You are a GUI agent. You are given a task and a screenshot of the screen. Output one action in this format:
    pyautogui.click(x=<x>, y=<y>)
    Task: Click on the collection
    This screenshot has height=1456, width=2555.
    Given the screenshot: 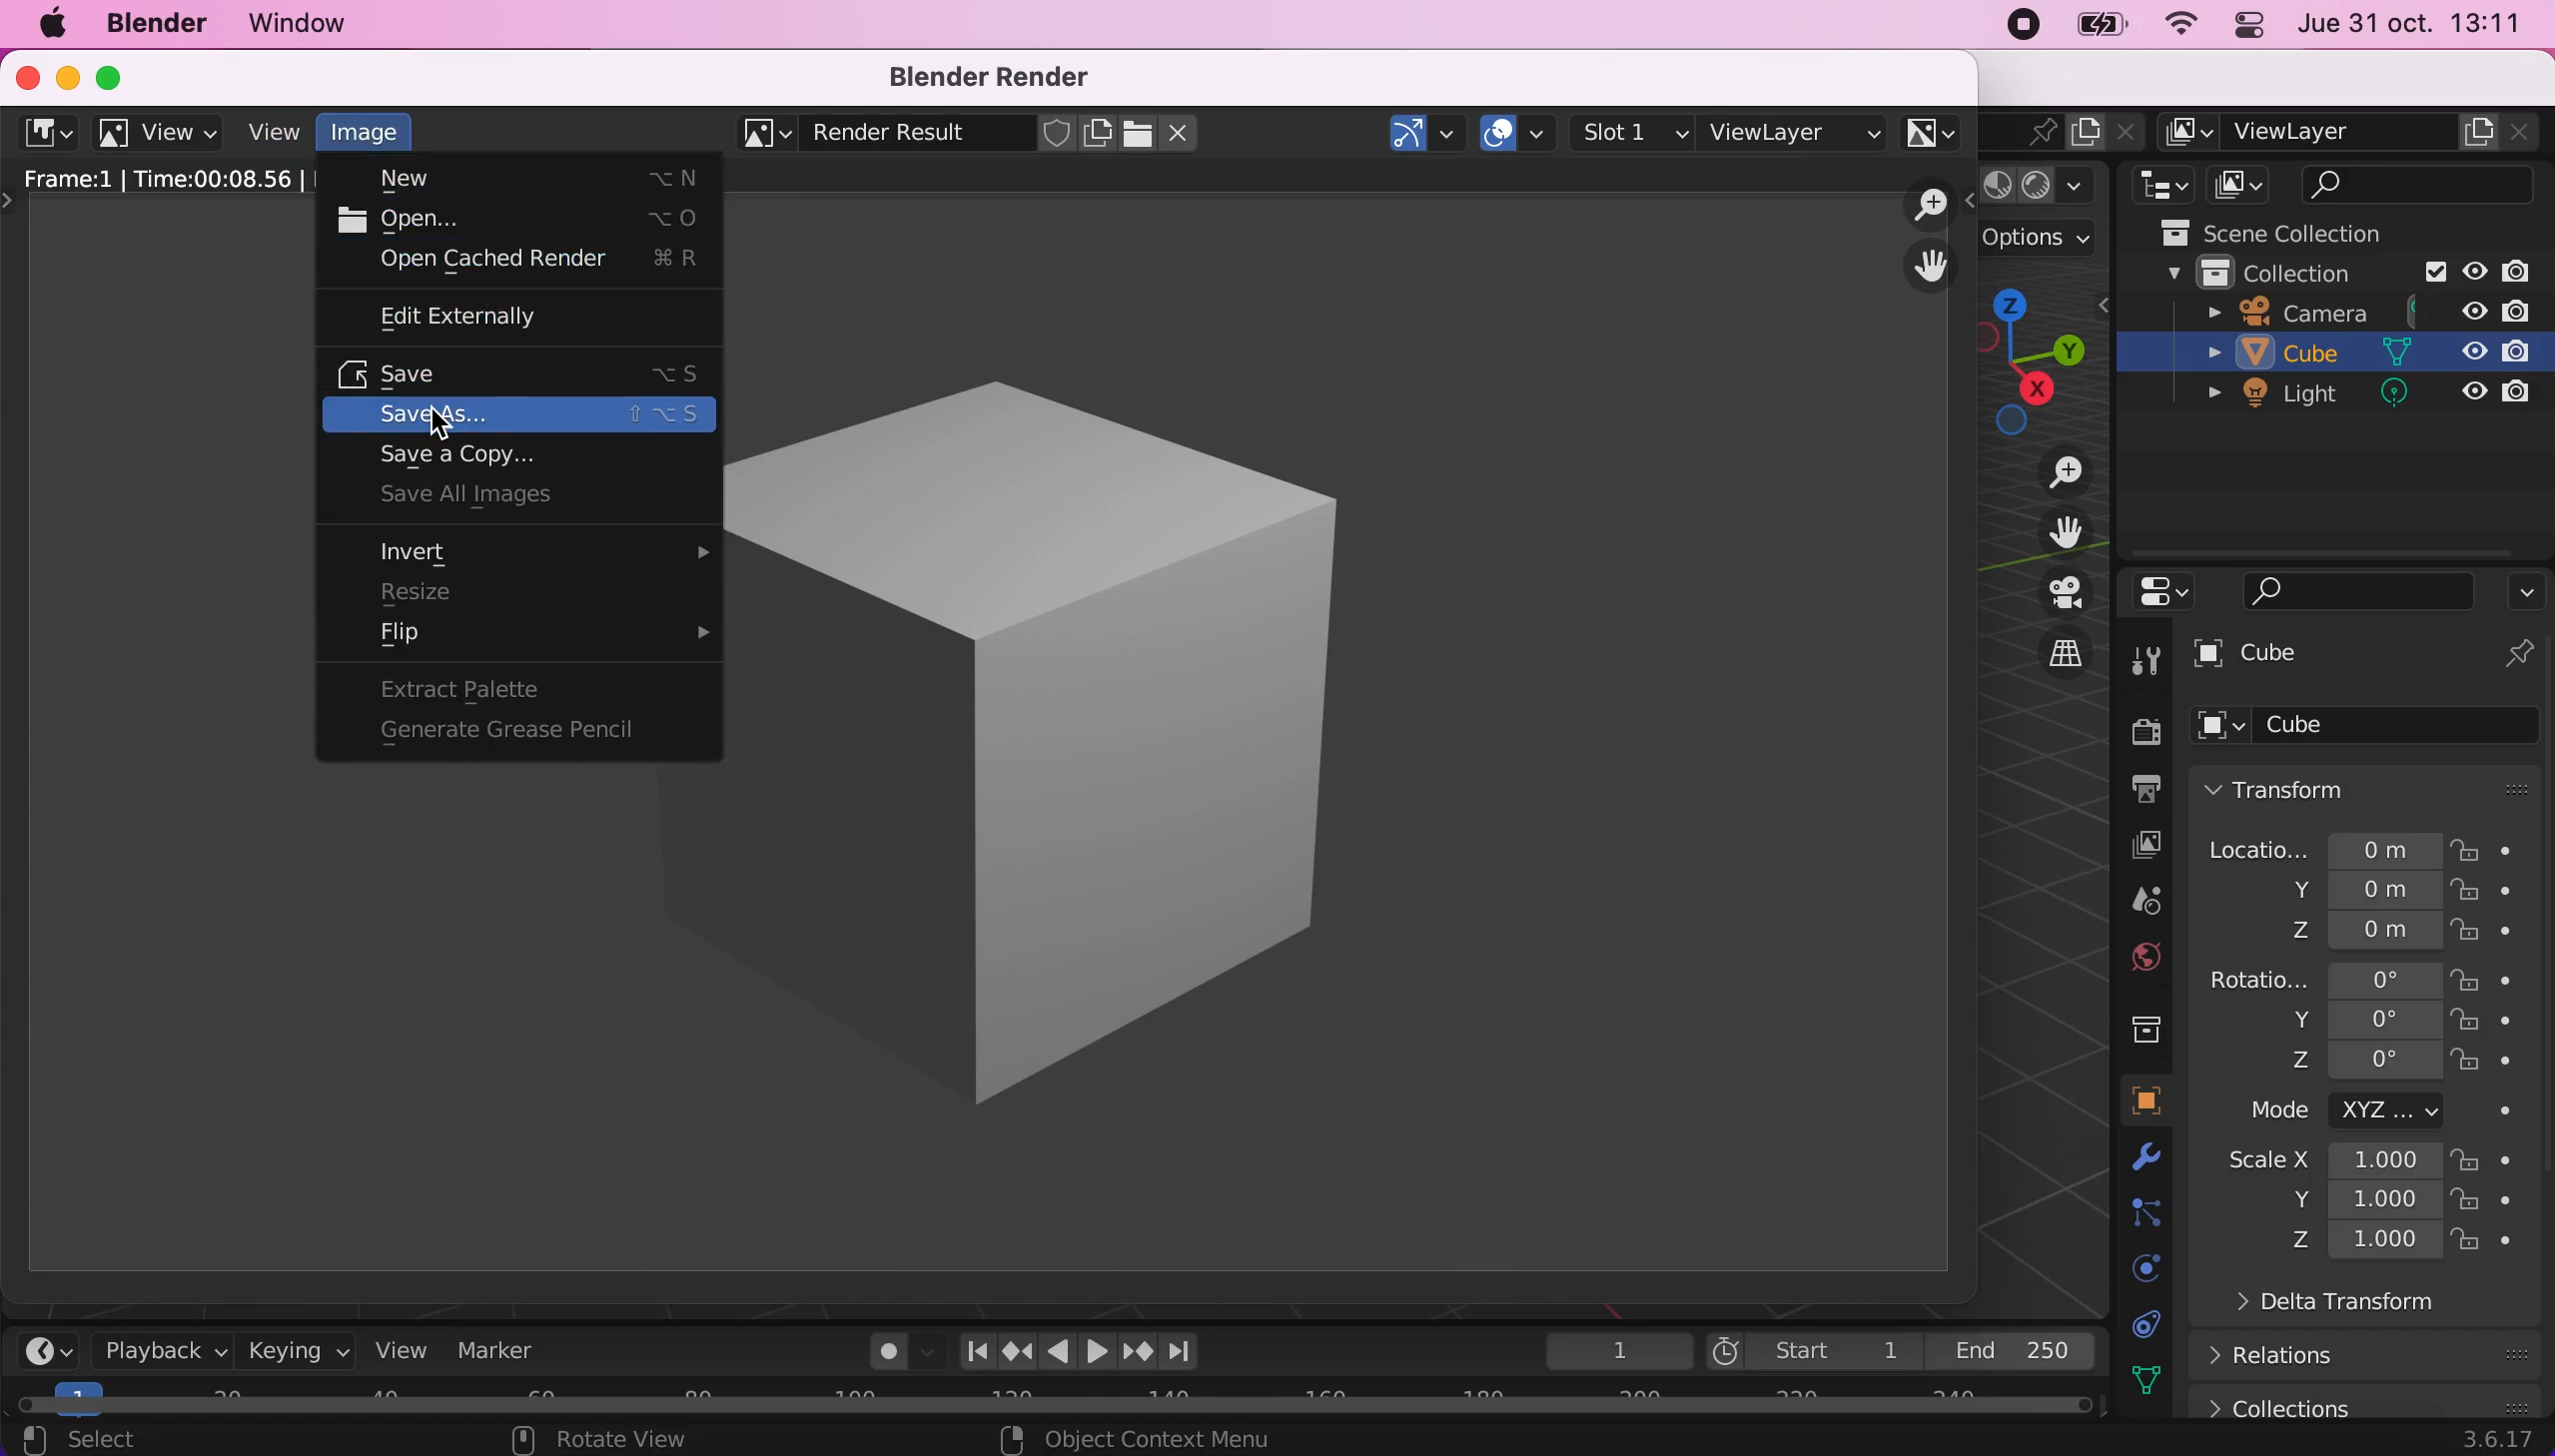 What is the action you would take?
    pyautogui.click(x=2330, y=271)
    